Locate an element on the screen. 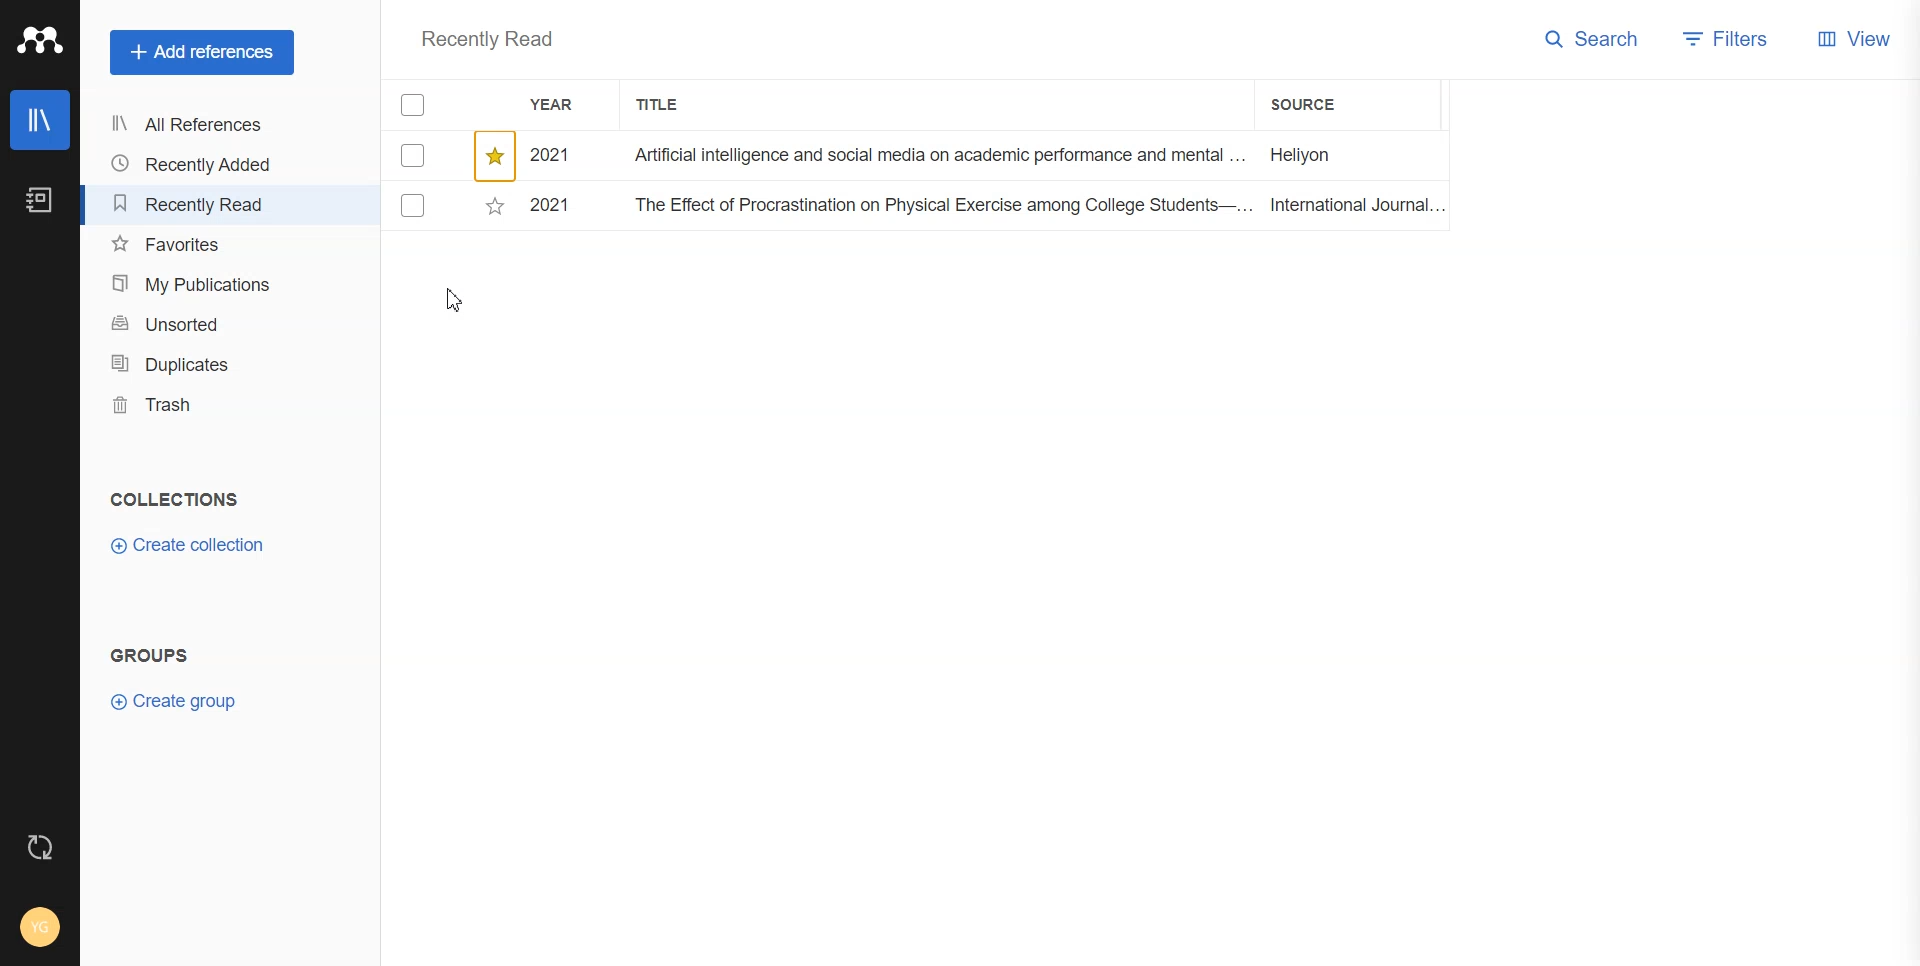  Library is located at coordinates (40, 119).